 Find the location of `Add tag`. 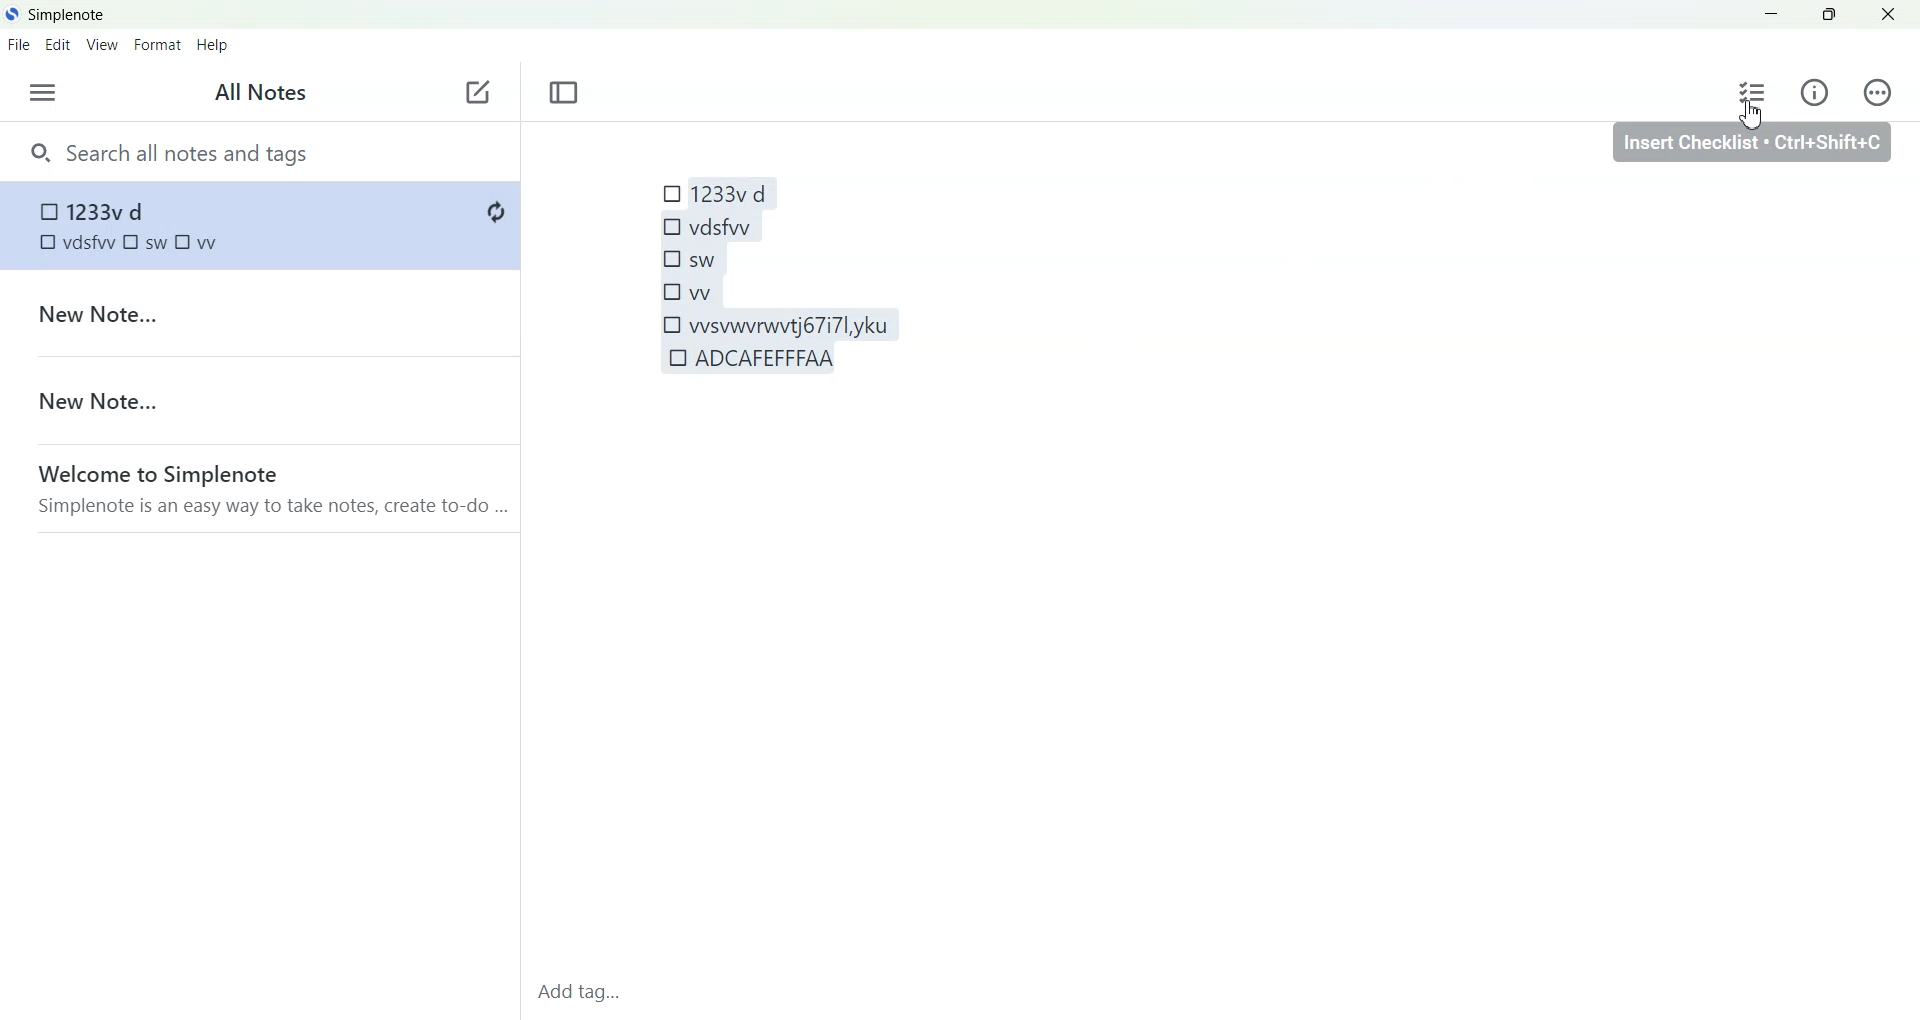

Add tag is located at coordinates (585, 992).